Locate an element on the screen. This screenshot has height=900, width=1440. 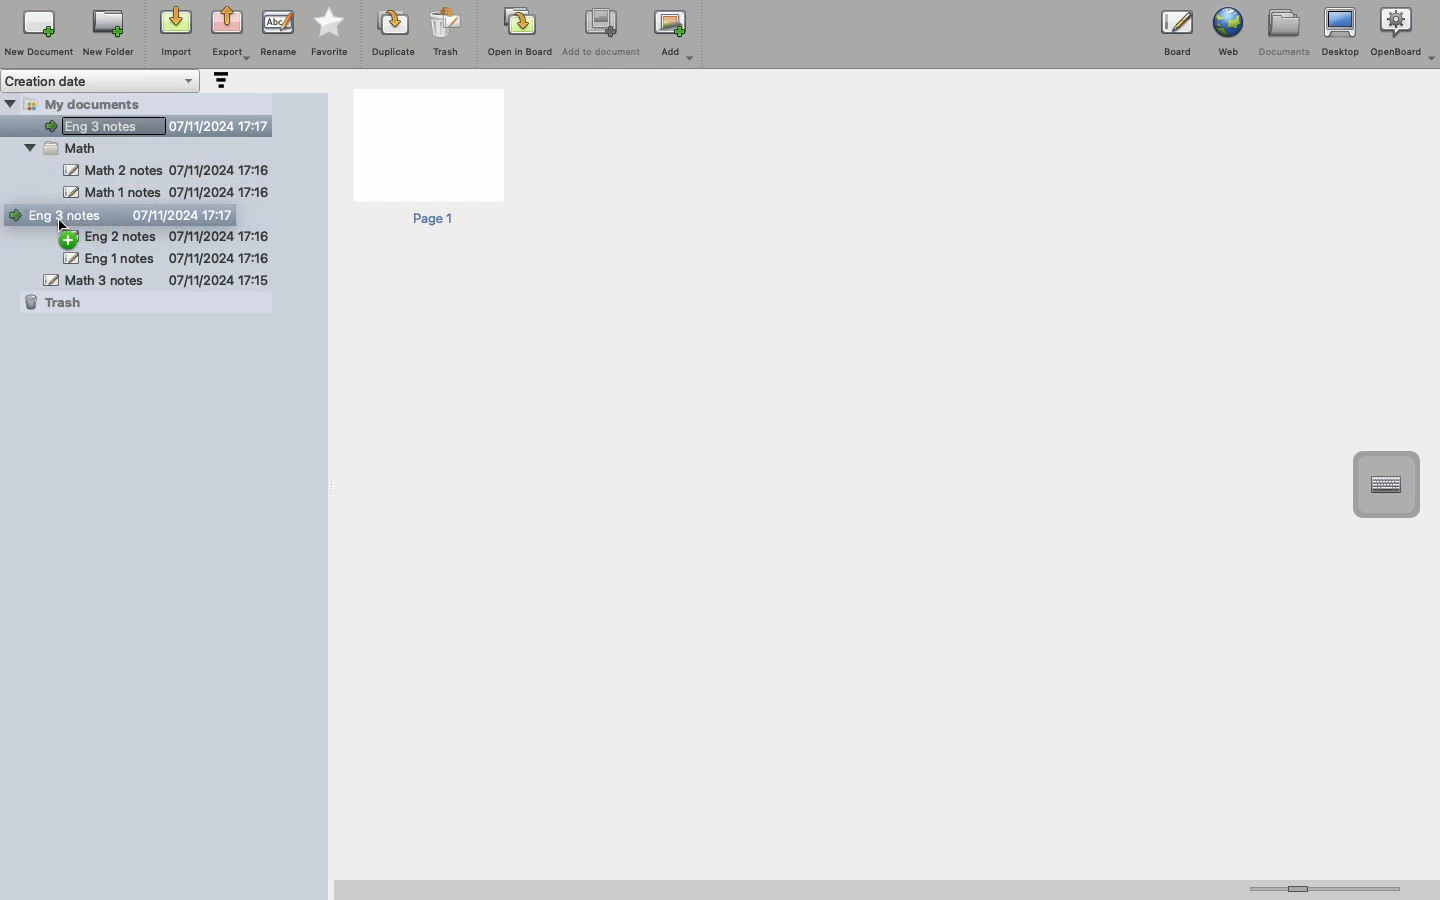
Eng 3 notes is located at coordinates (155, 123).